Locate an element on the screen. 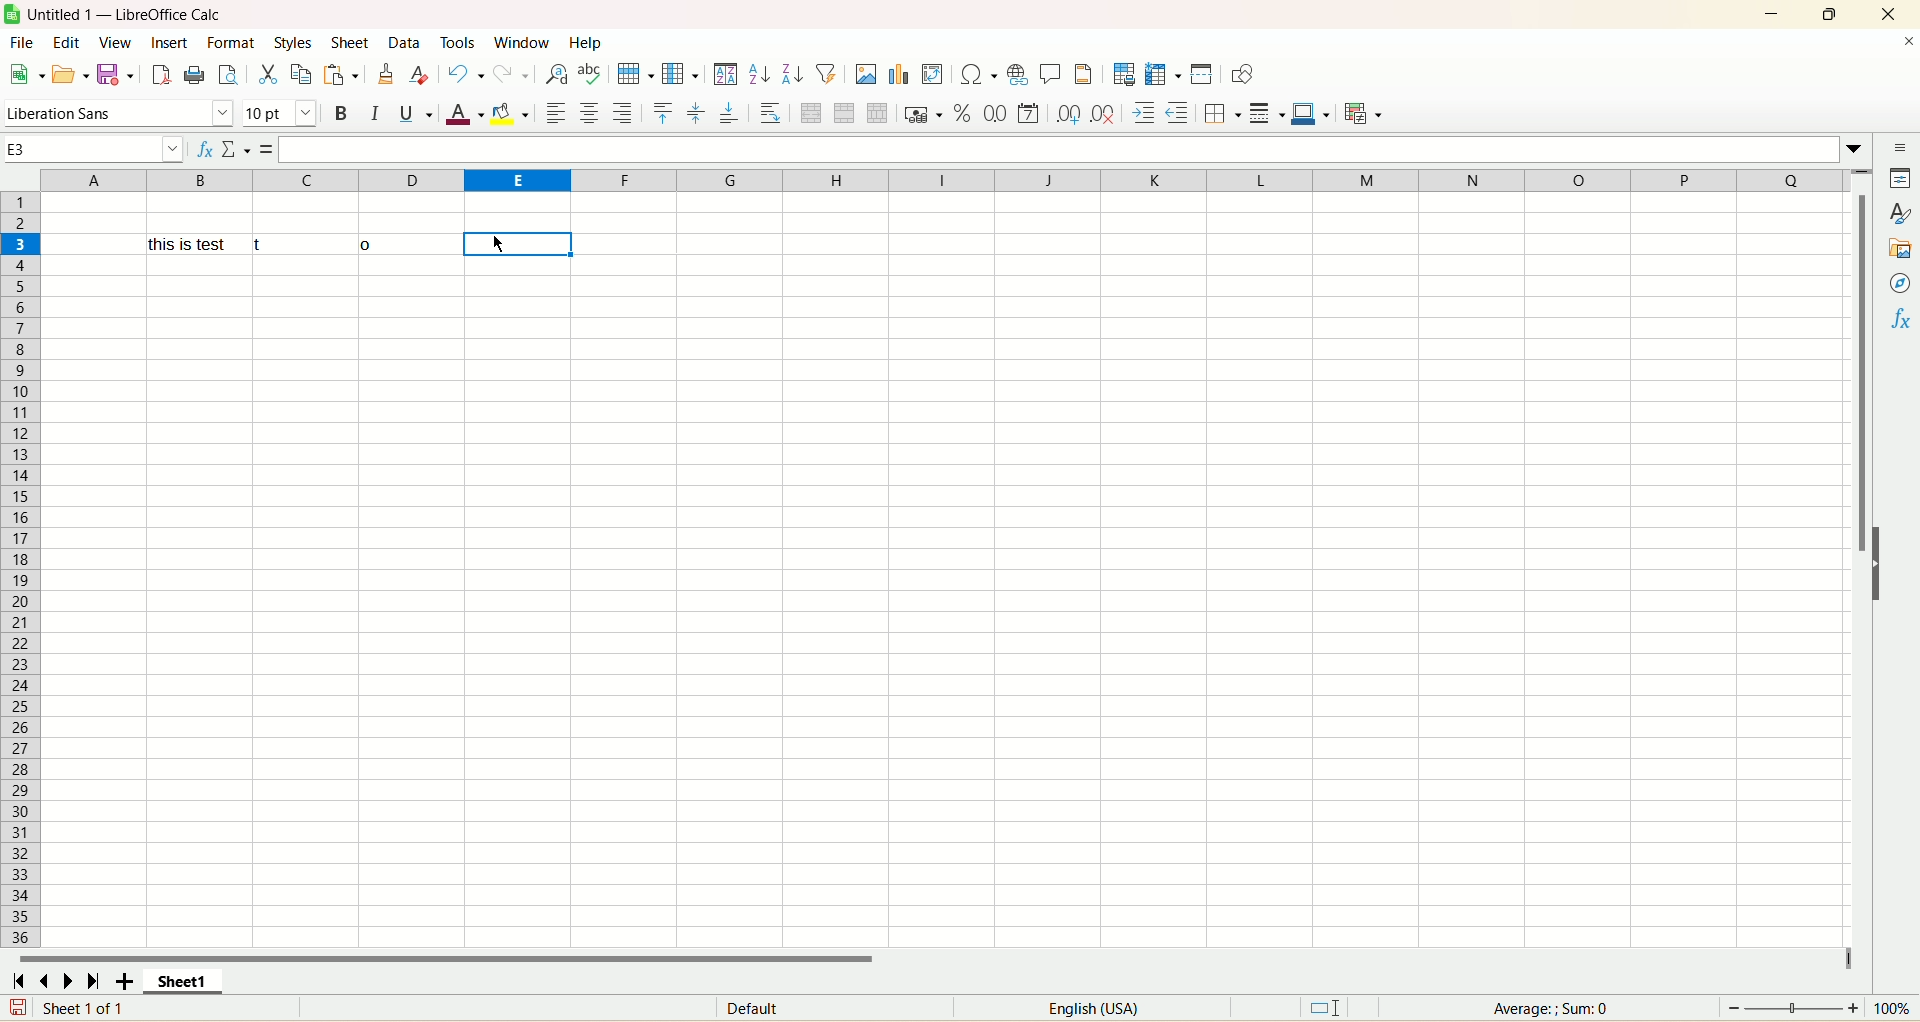  add decimal place is located at coordinates (1071, 114).